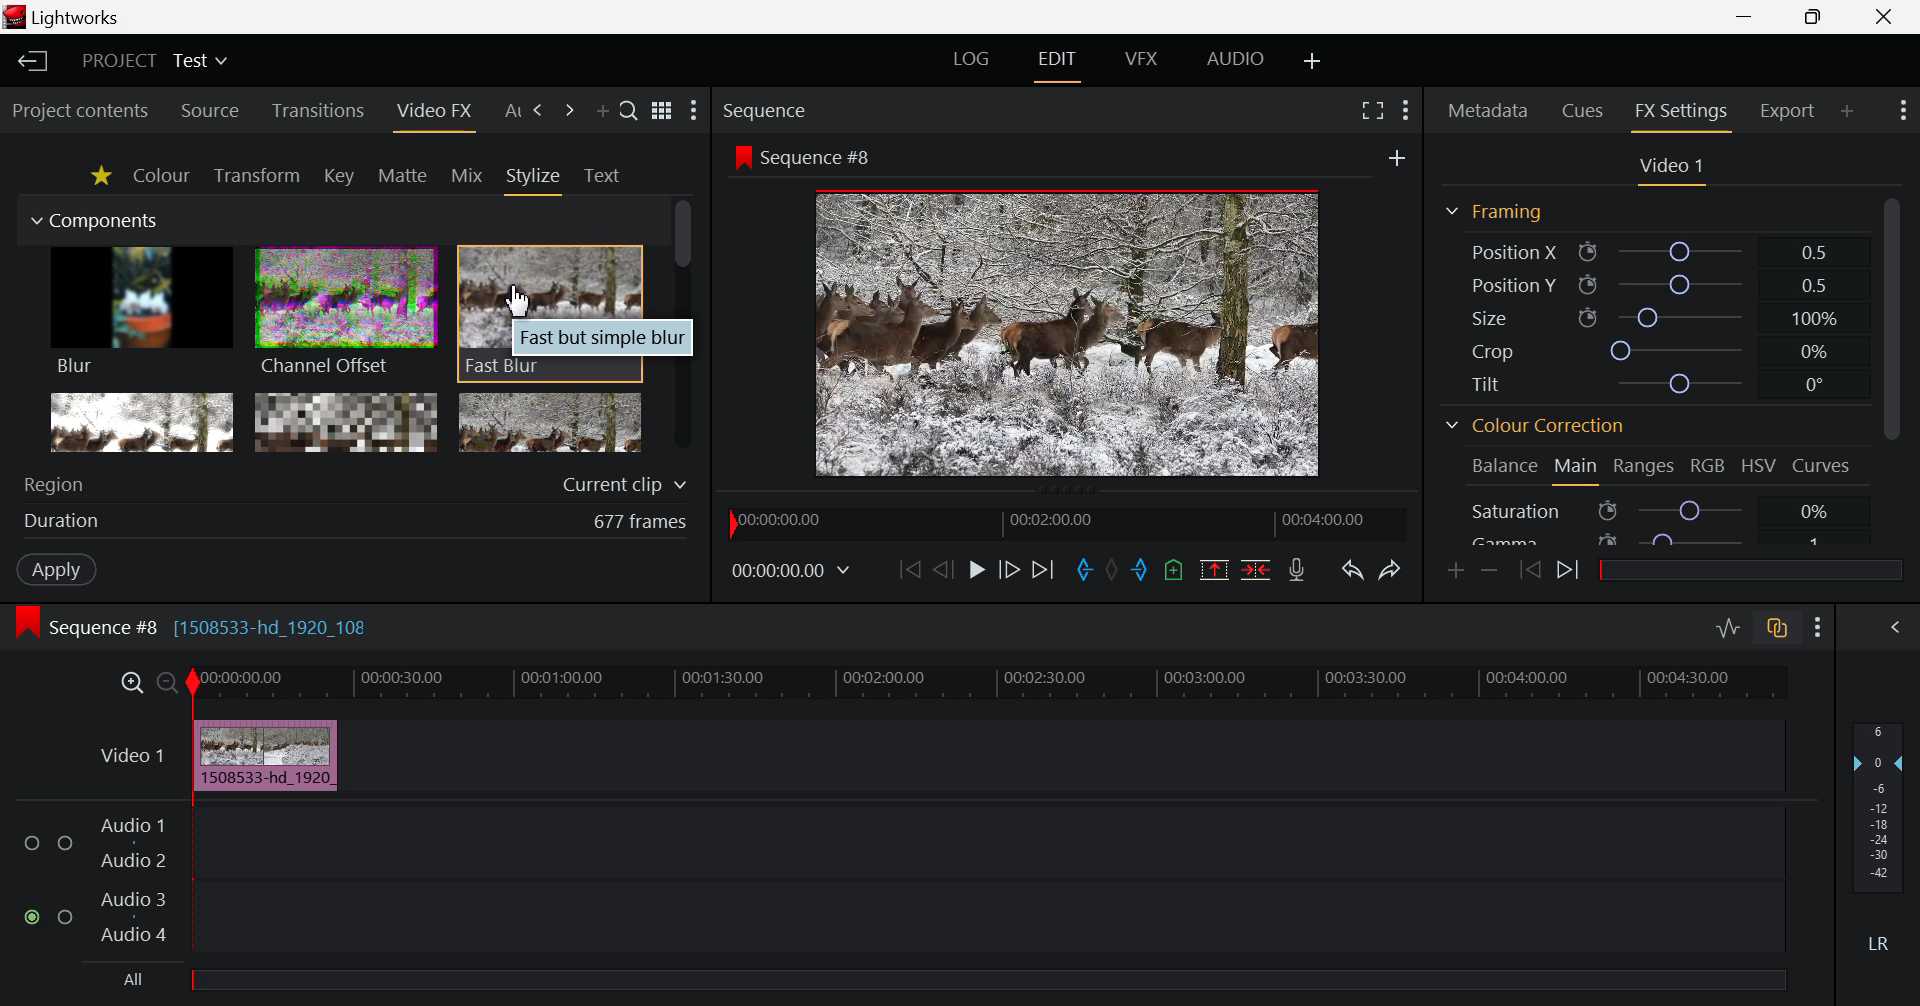 The width and height of the screenshot is (1920, 1006). Describe the element at coordinates (344, 313) in the screenshot. I see `Channel Offset` at that location.